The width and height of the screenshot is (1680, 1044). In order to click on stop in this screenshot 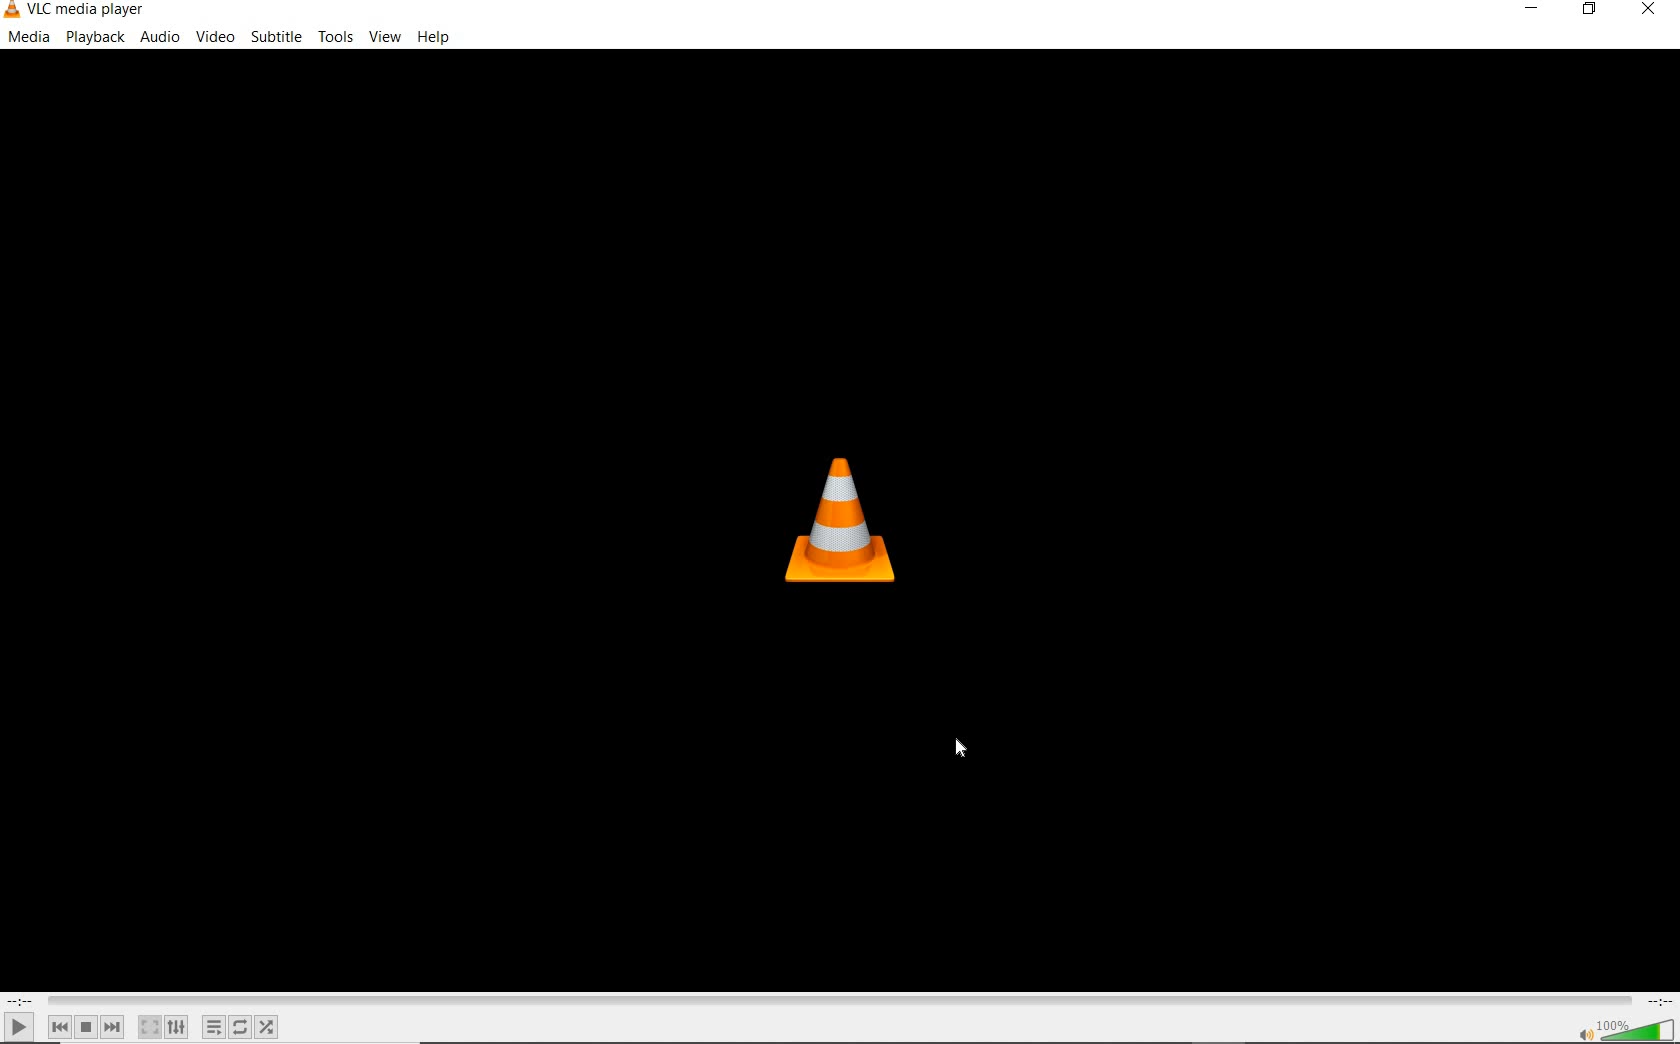, I will do `click(86, 1027)`.